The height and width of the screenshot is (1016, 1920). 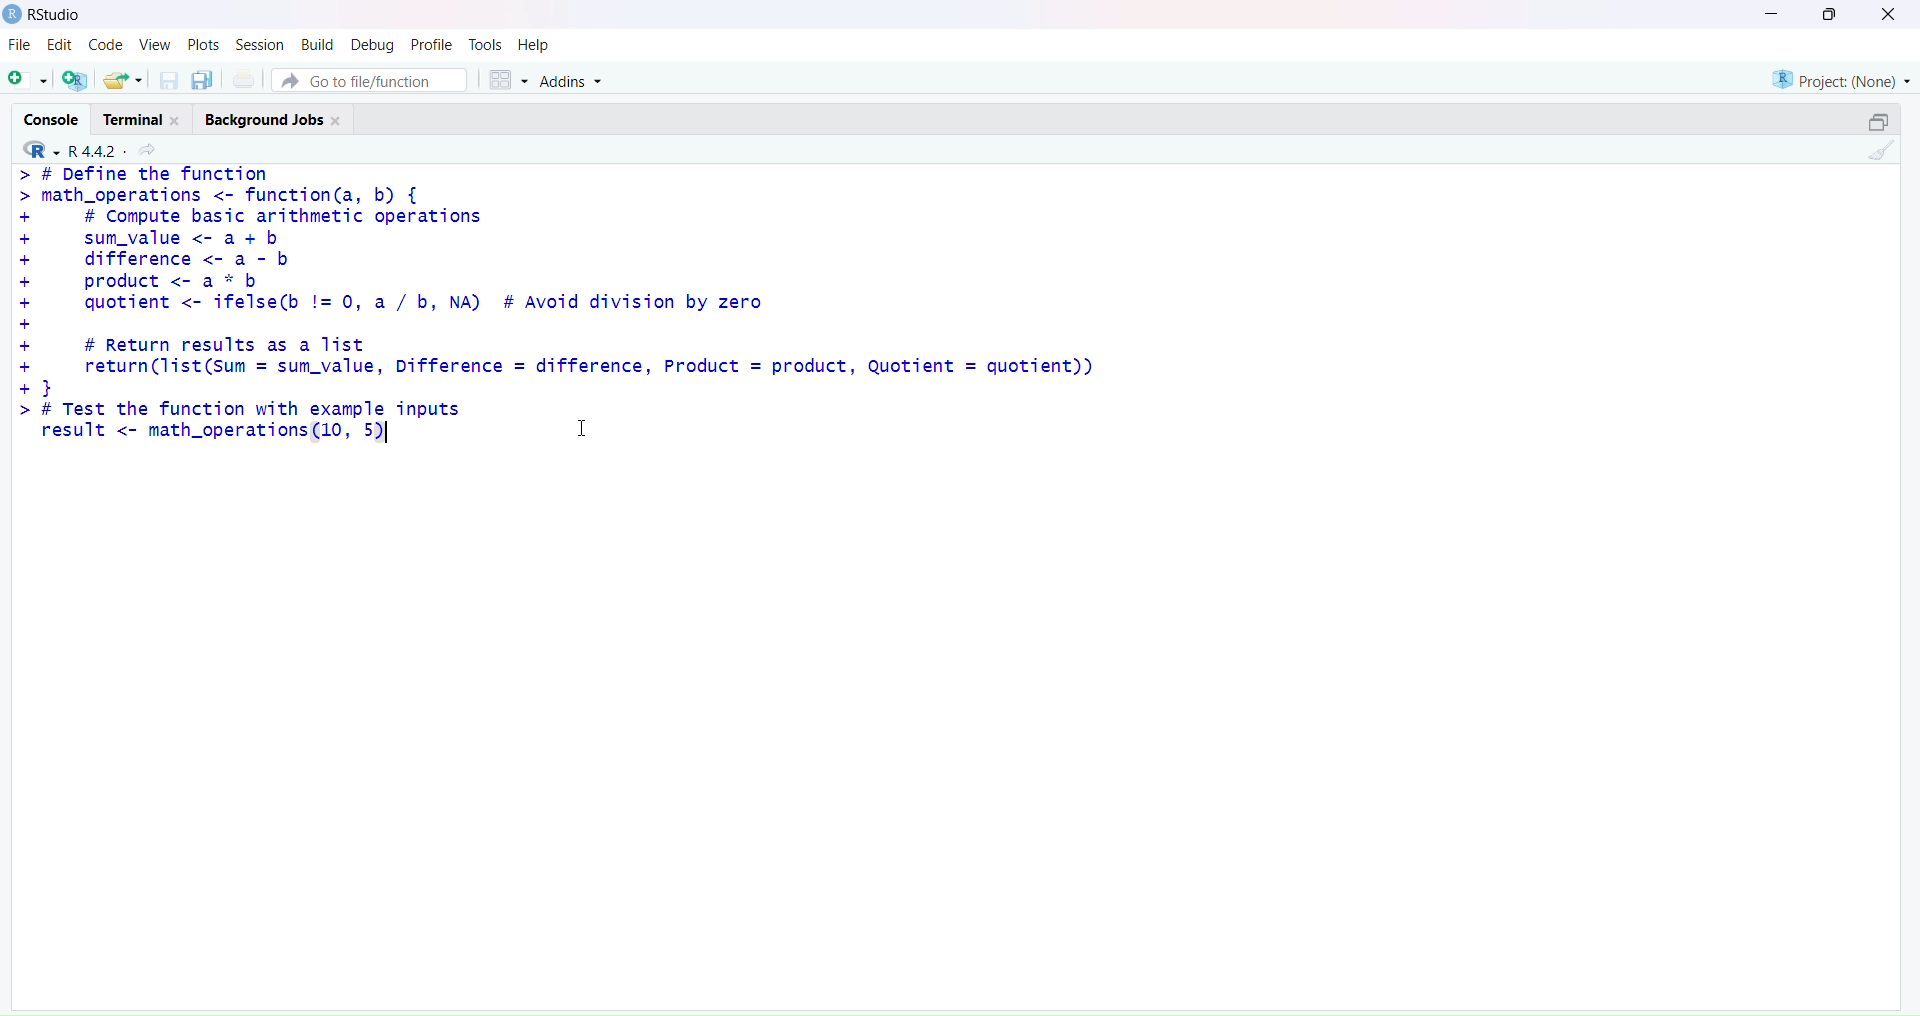 What do you see at coordinates (573, 82) in the screenshot?
I see `Addins` at bounding box center [573, 82].